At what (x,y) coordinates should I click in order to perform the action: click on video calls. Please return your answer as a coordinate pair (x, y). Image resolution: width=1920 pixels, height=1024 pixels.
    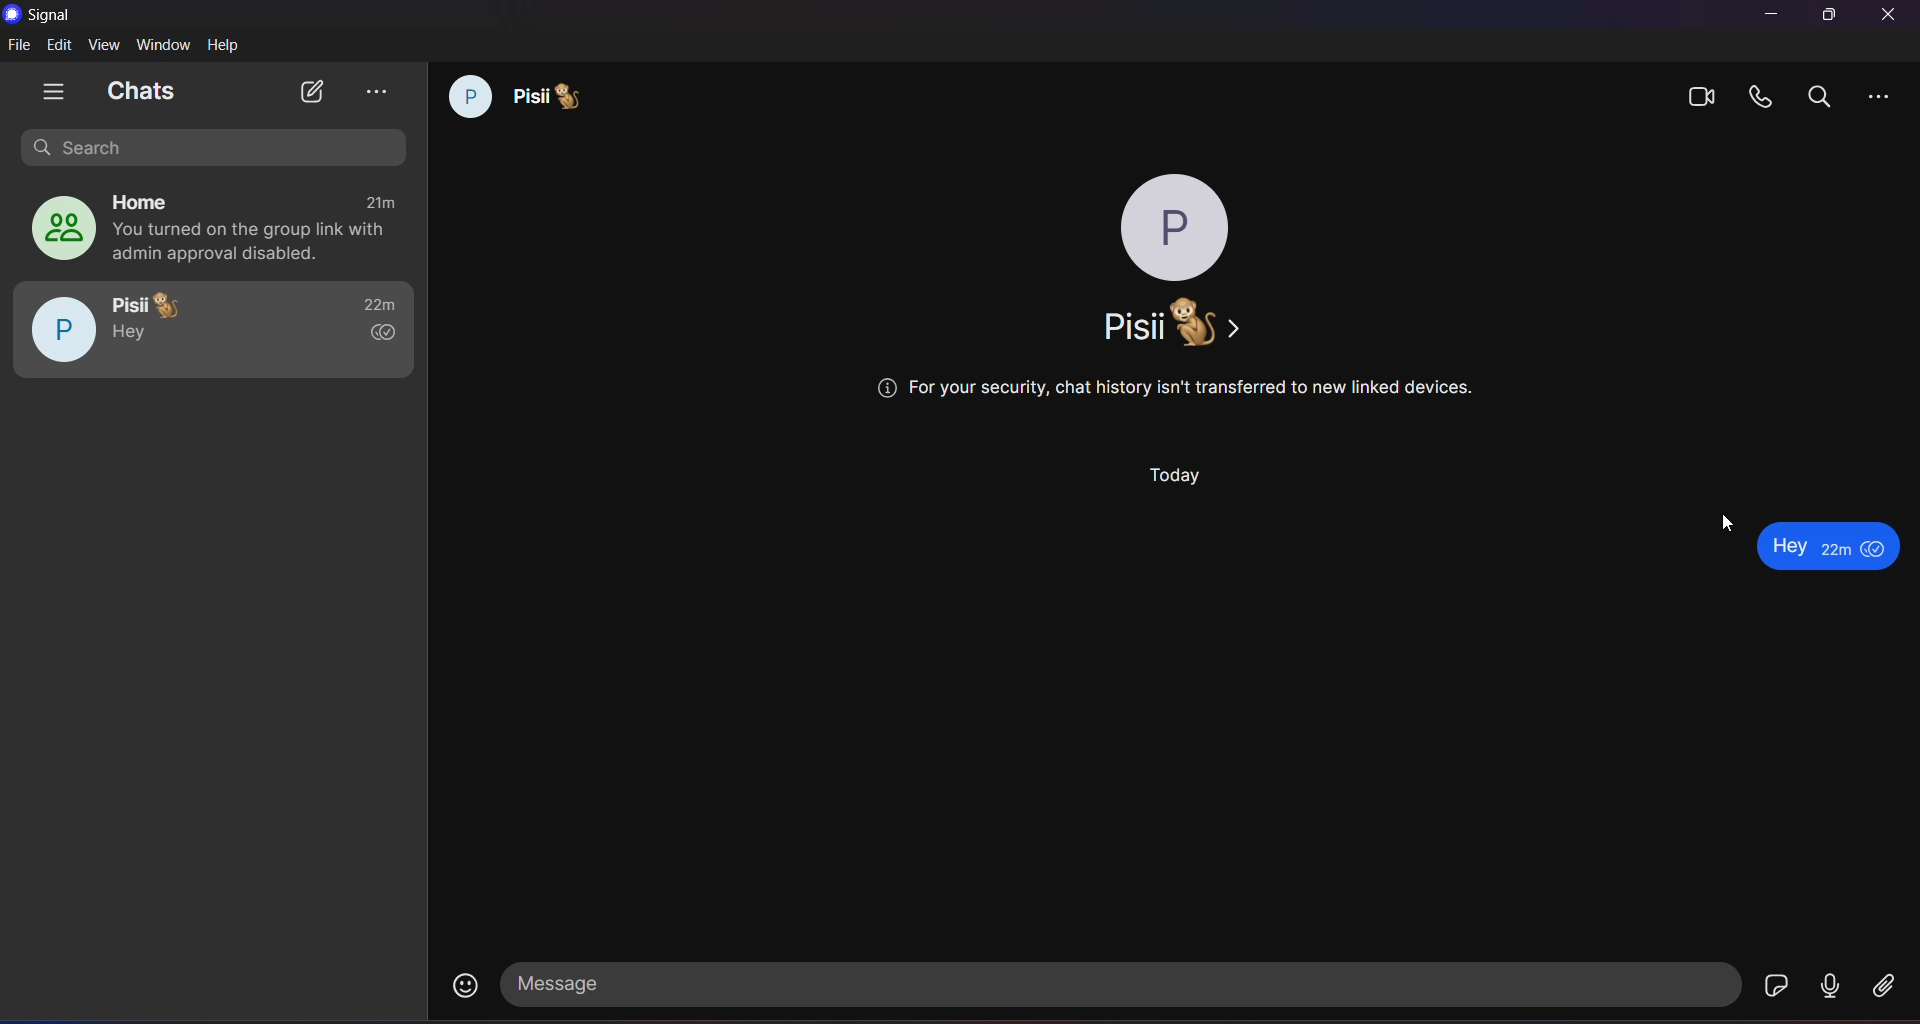
    Looking at the image, I should click on (1700, 94).